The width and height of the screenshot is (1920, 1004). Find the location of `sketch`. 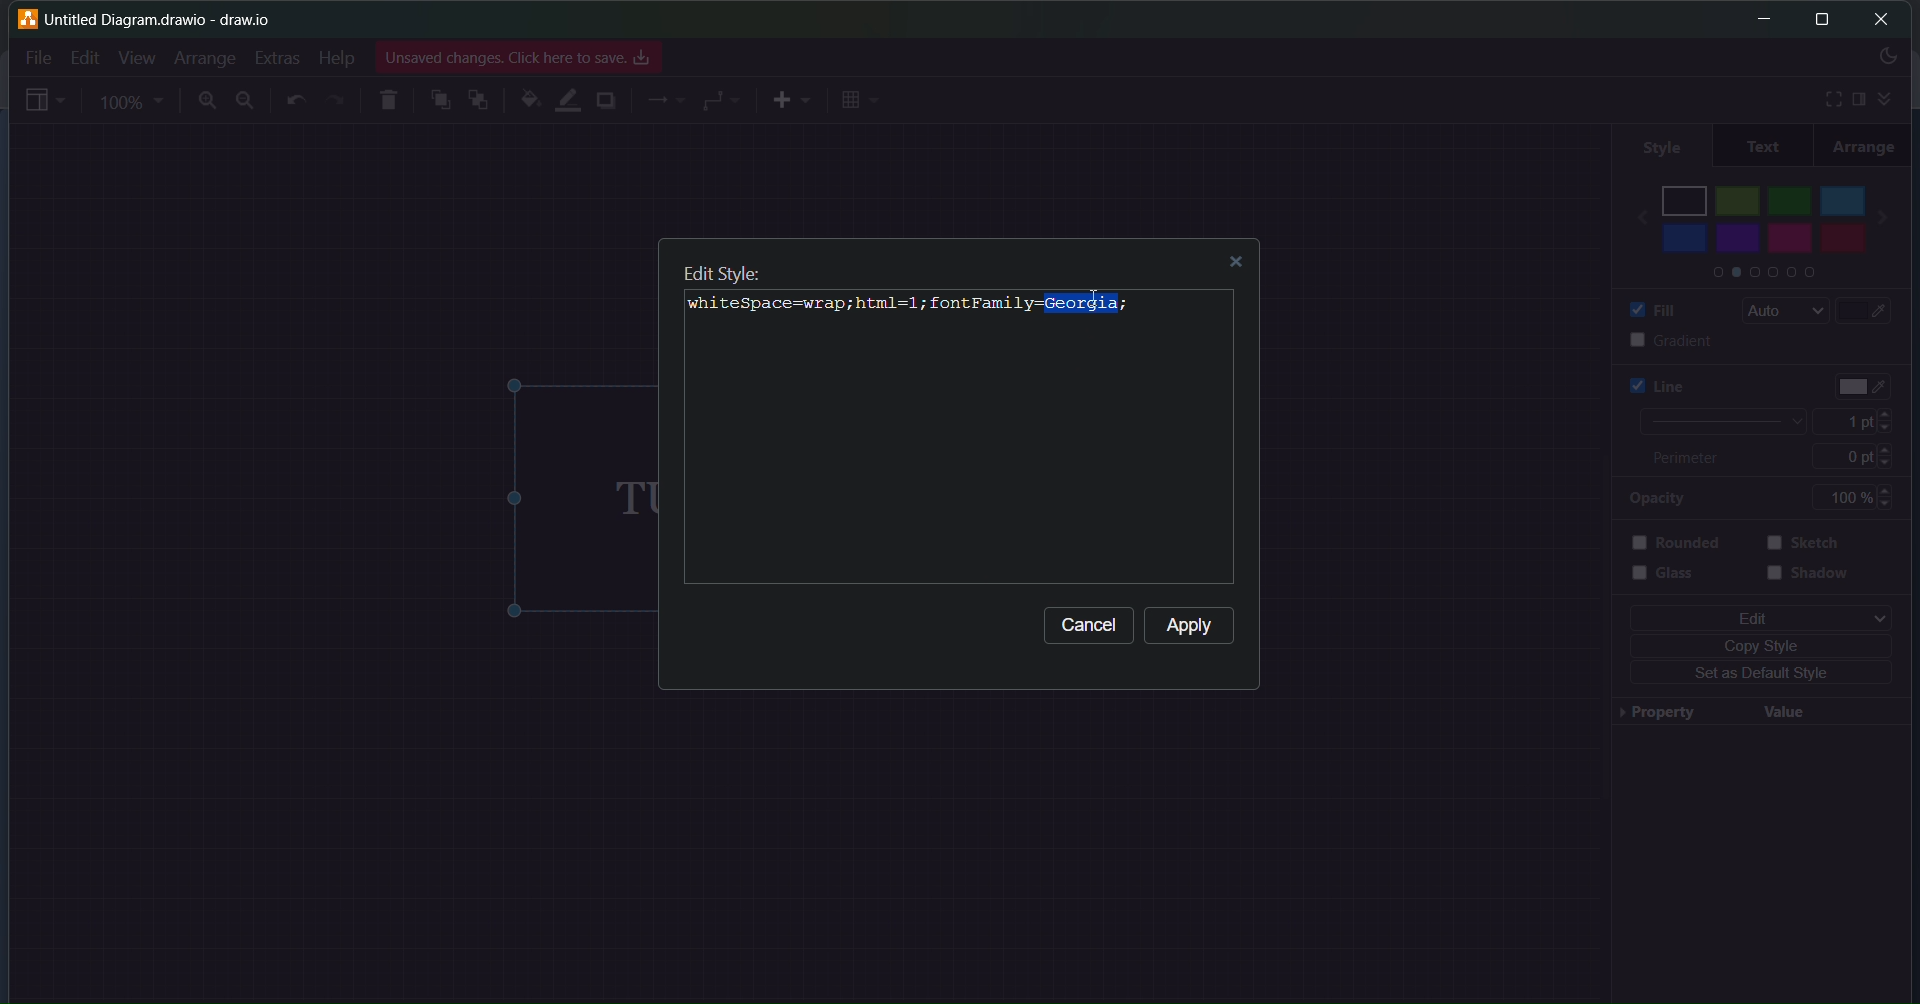

sketch is located at coordinates (1810, 544).